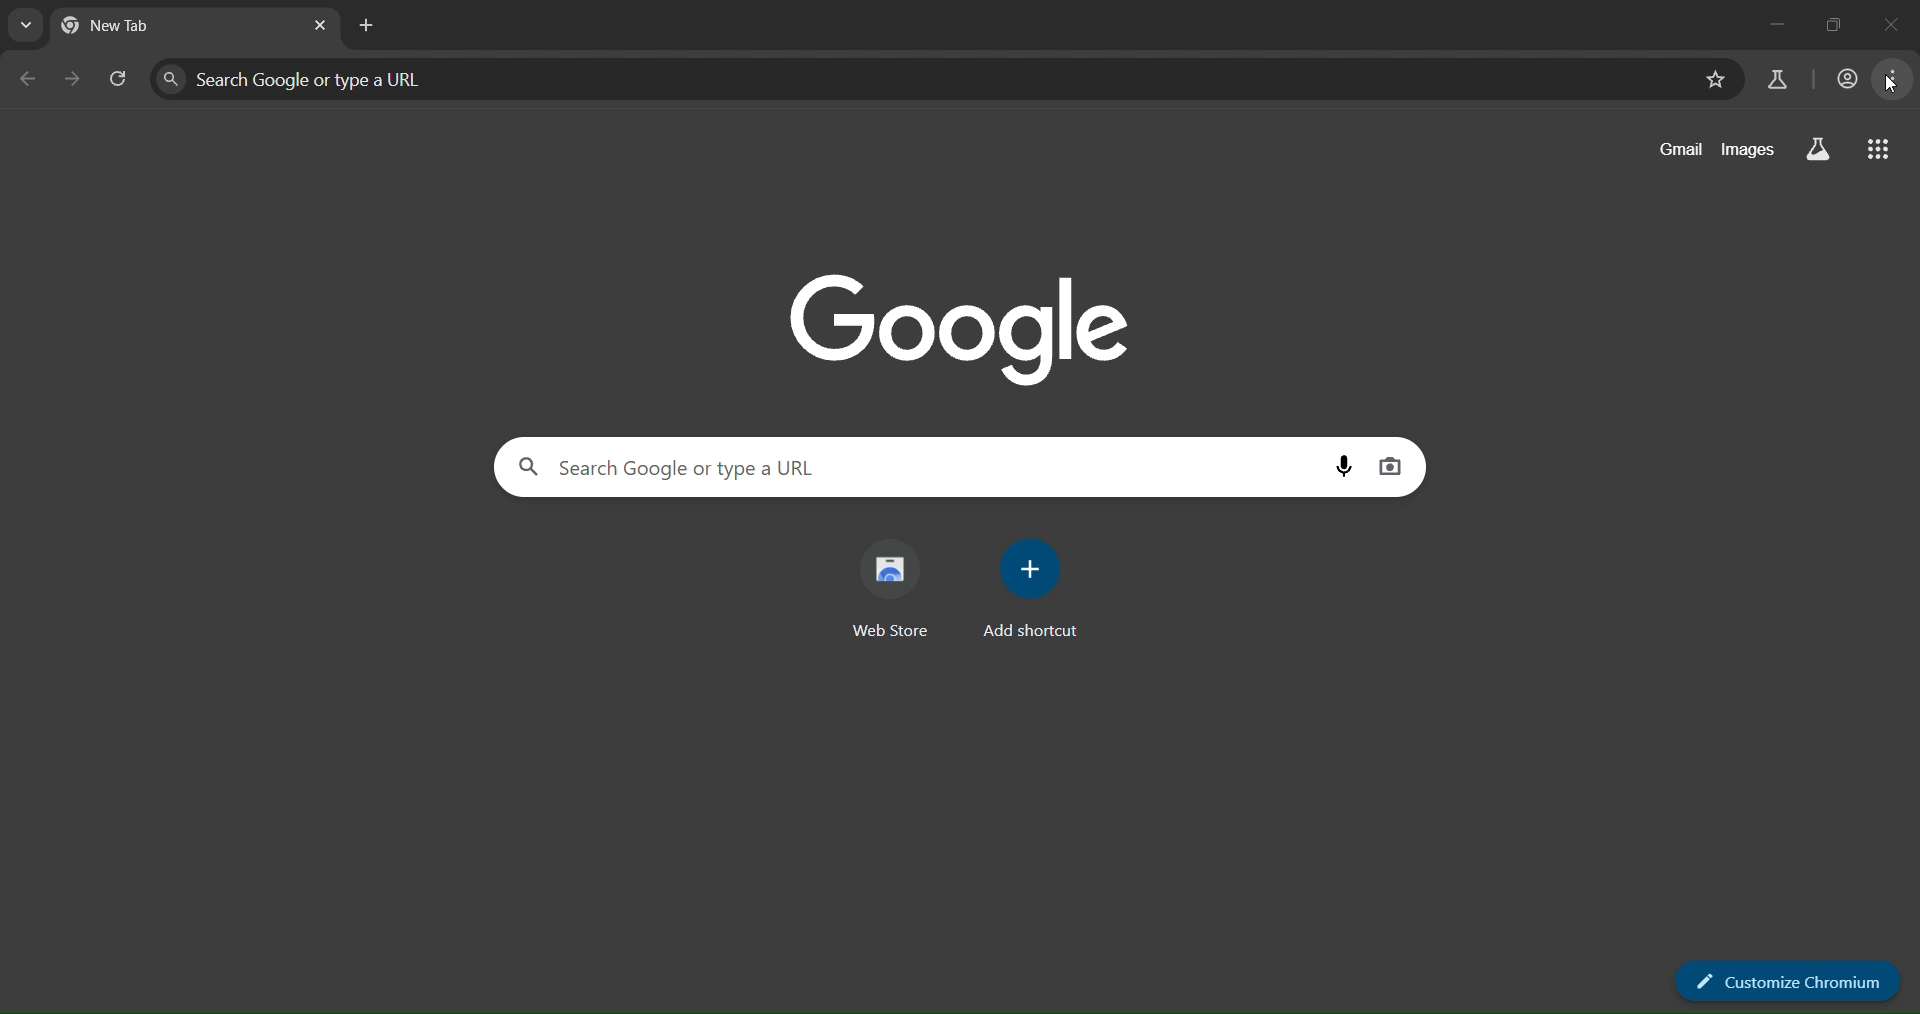  What do you see at coordinates (1883, 88) in the screenshot?
I see `cursor` at bounding box center [1883, 88].